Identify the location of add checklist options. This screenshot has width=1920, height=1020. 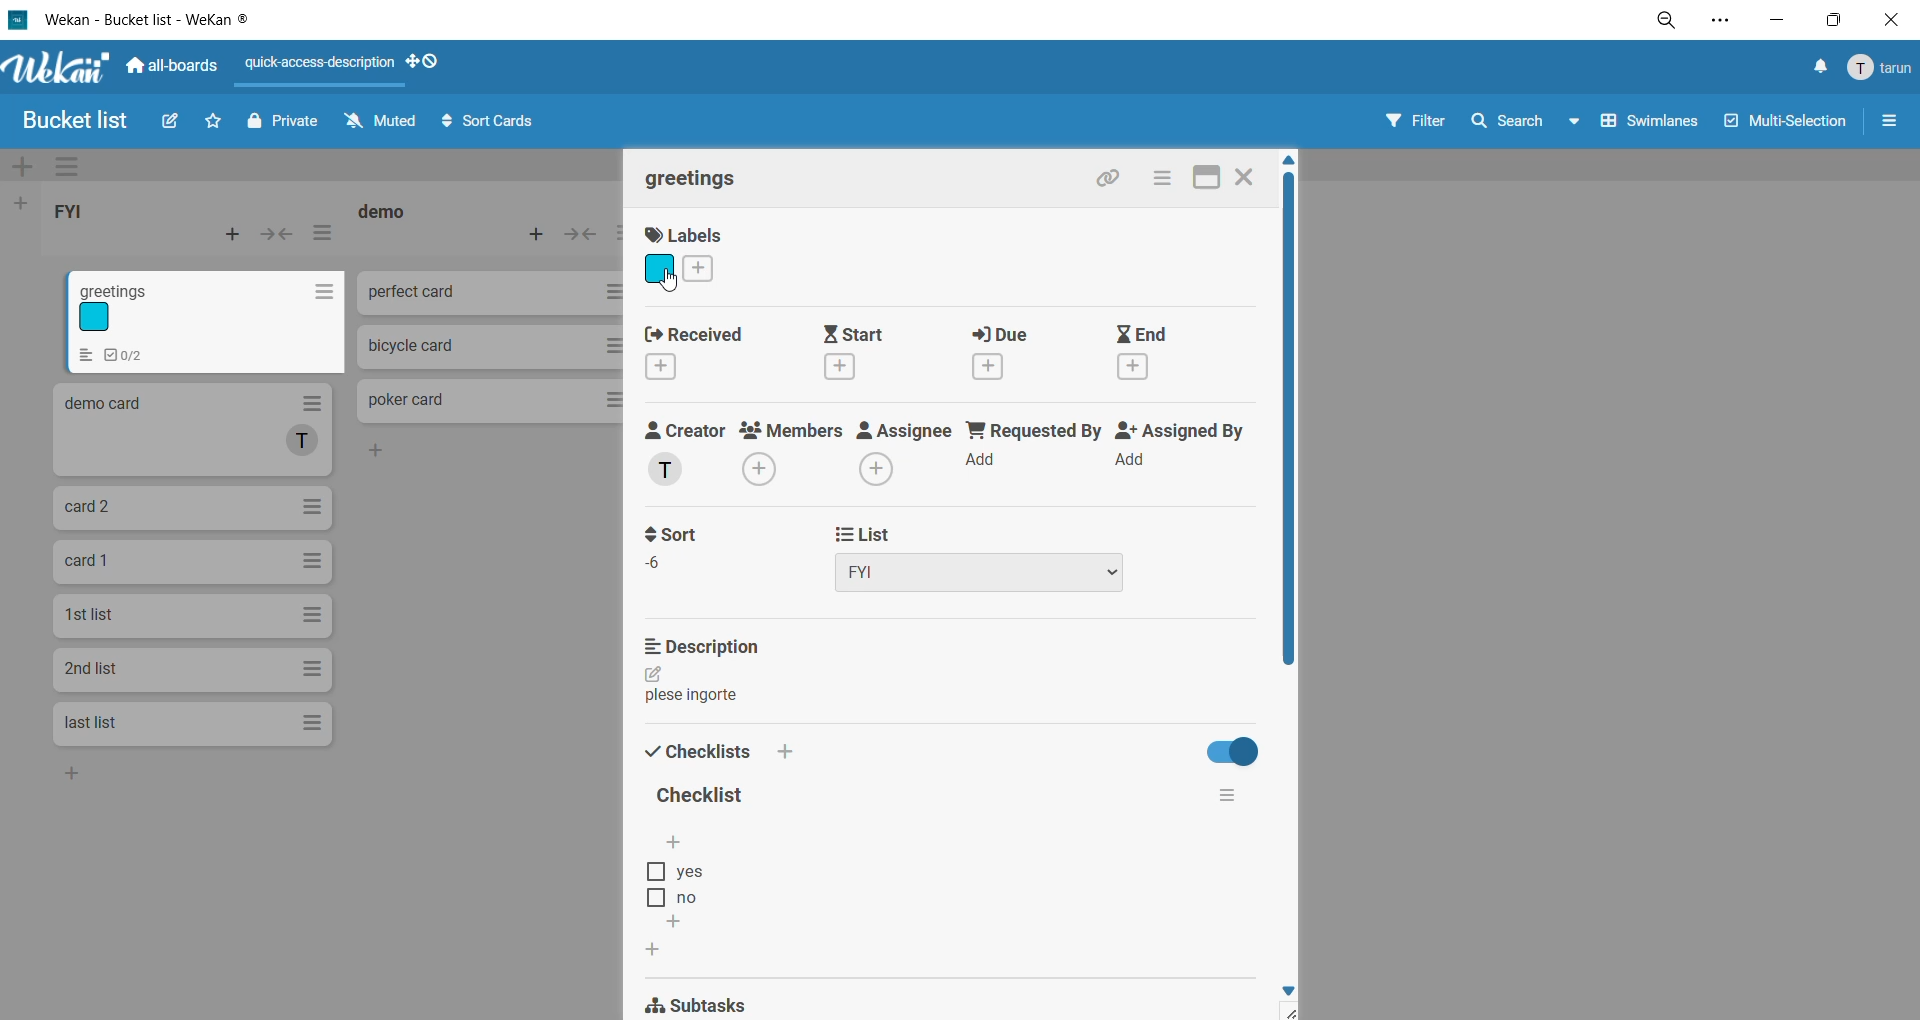
(673, 845).